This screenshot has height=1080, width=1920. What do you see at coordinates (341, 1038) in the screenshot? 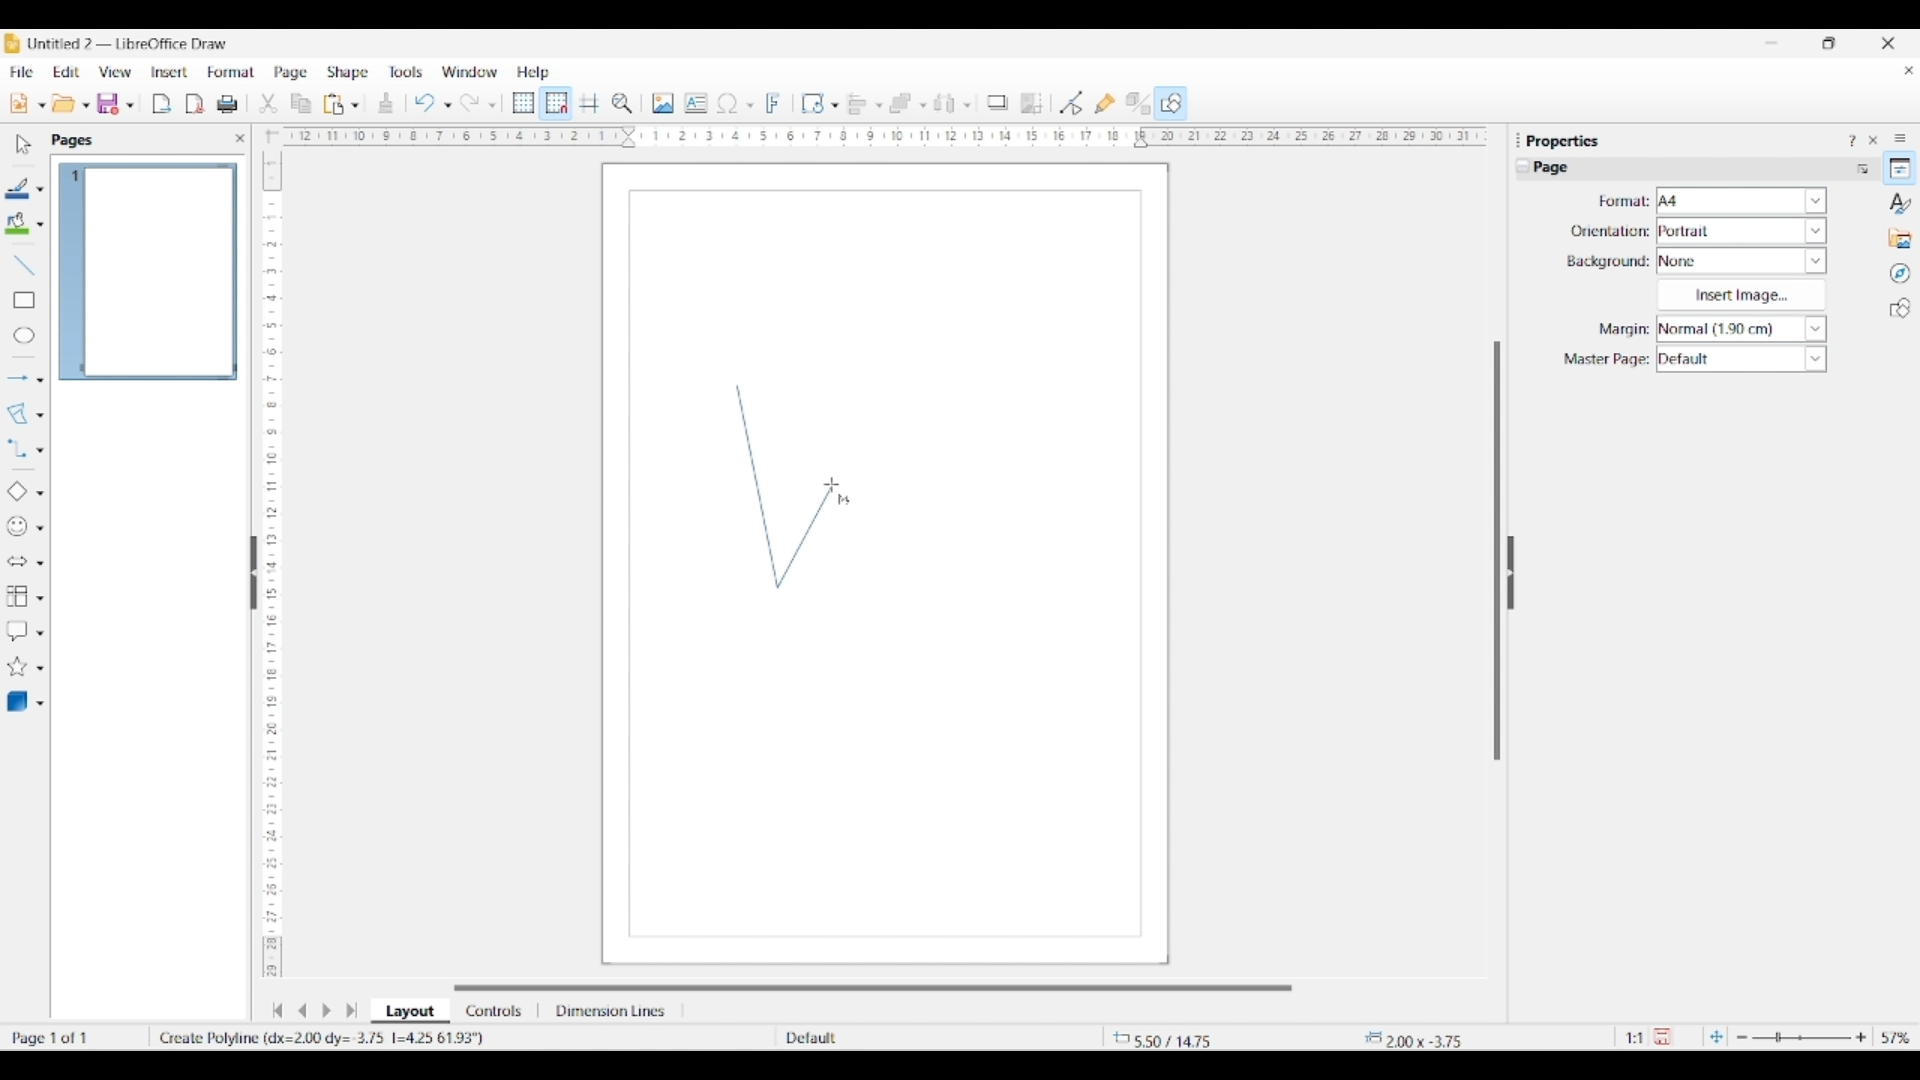
I see `Polygon co-ordinates changed` at bounding box center [341, 1038].